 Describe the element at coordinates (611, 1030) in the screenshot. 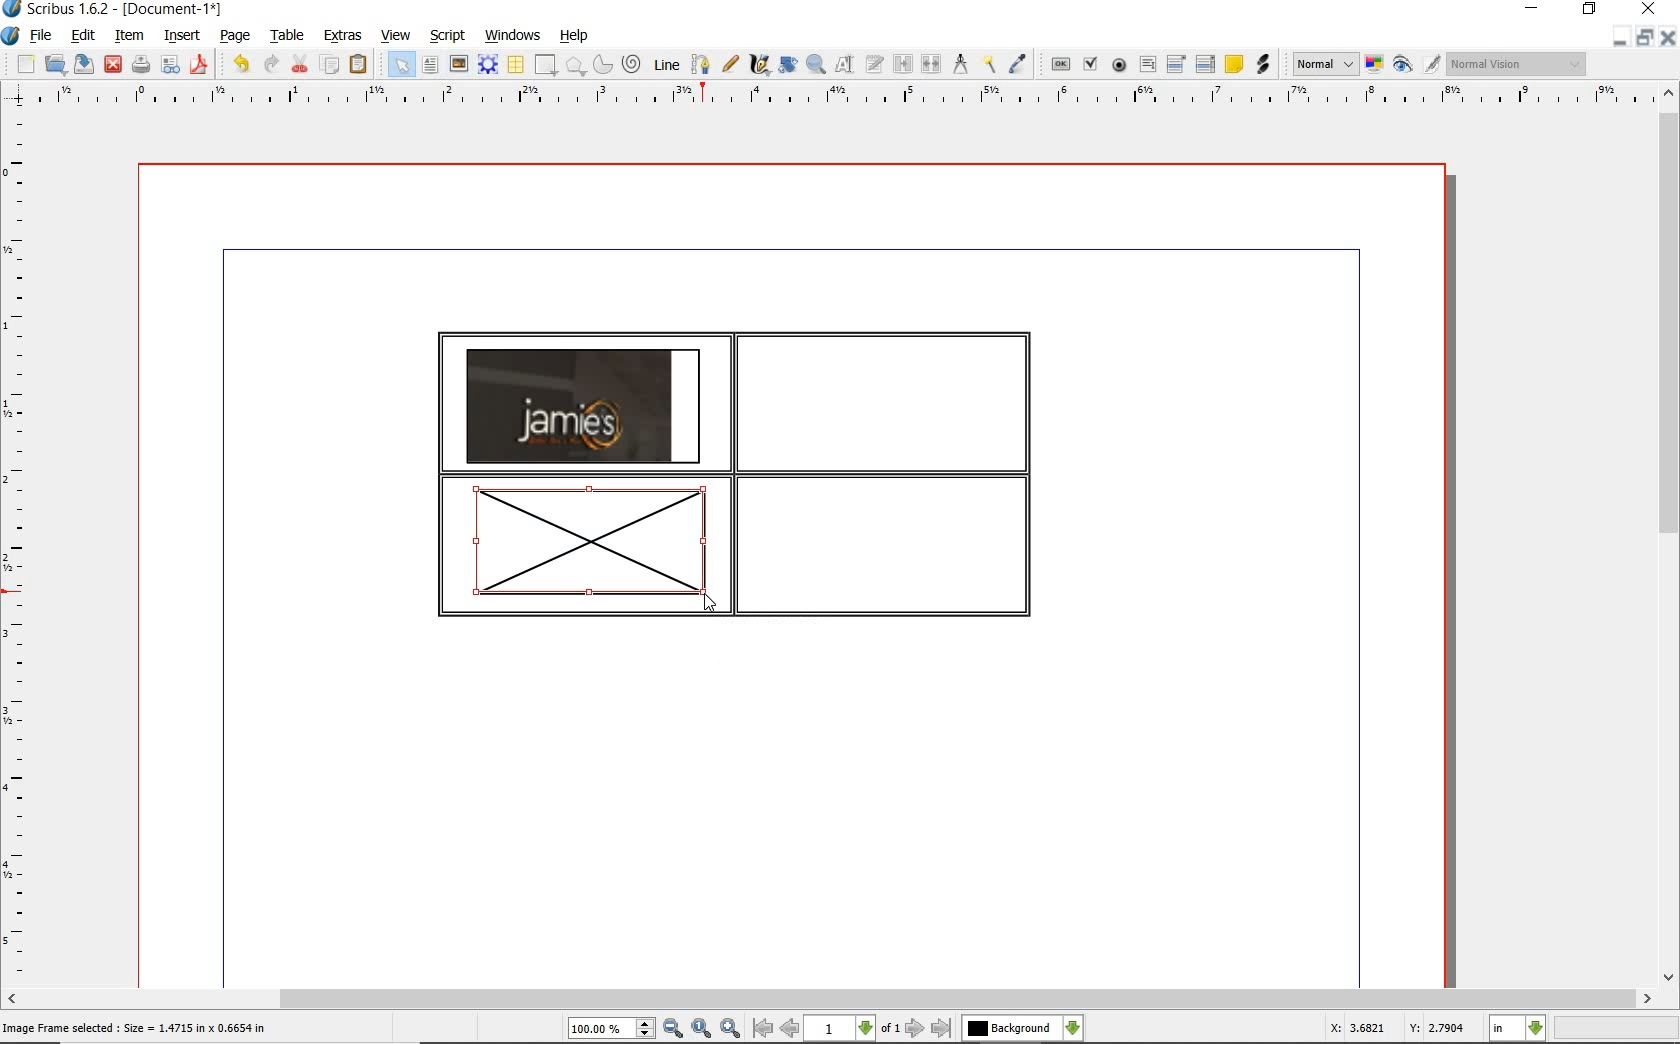

I see `select current zoom level` at that location.